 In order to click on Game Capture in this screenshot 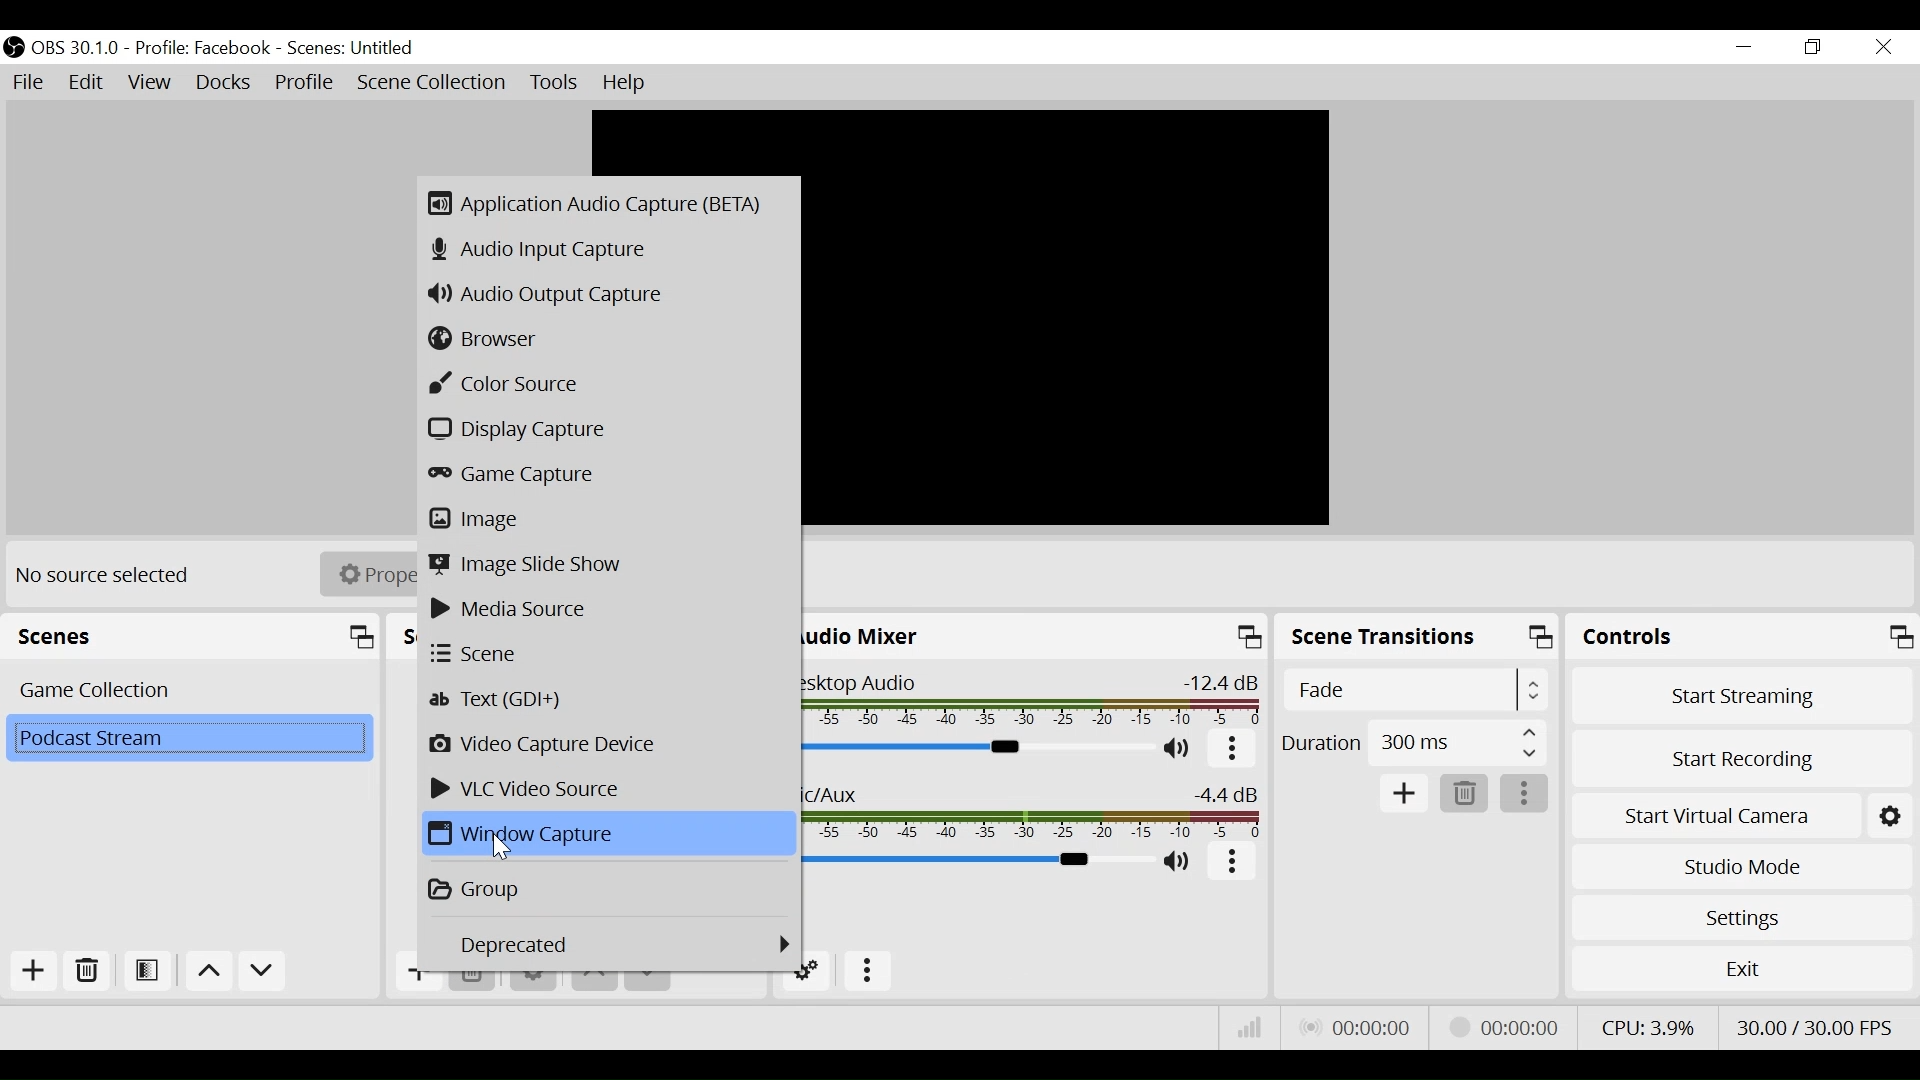, I will do `click(607, 475)`.